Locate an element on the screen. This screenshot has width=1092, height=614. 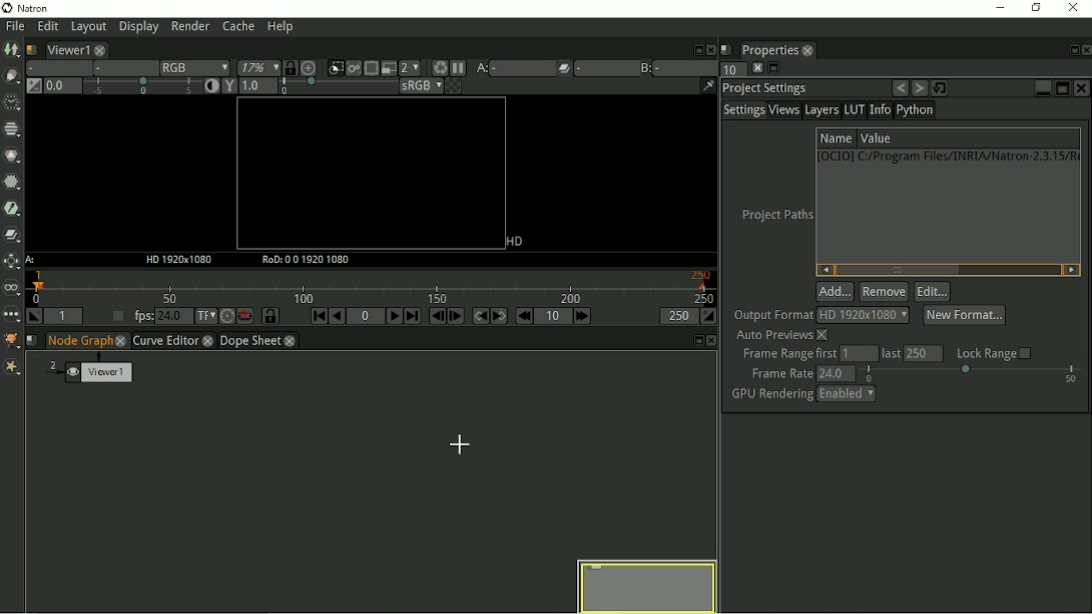
Horizontal scrollbar is located at coordinates (893, 271).